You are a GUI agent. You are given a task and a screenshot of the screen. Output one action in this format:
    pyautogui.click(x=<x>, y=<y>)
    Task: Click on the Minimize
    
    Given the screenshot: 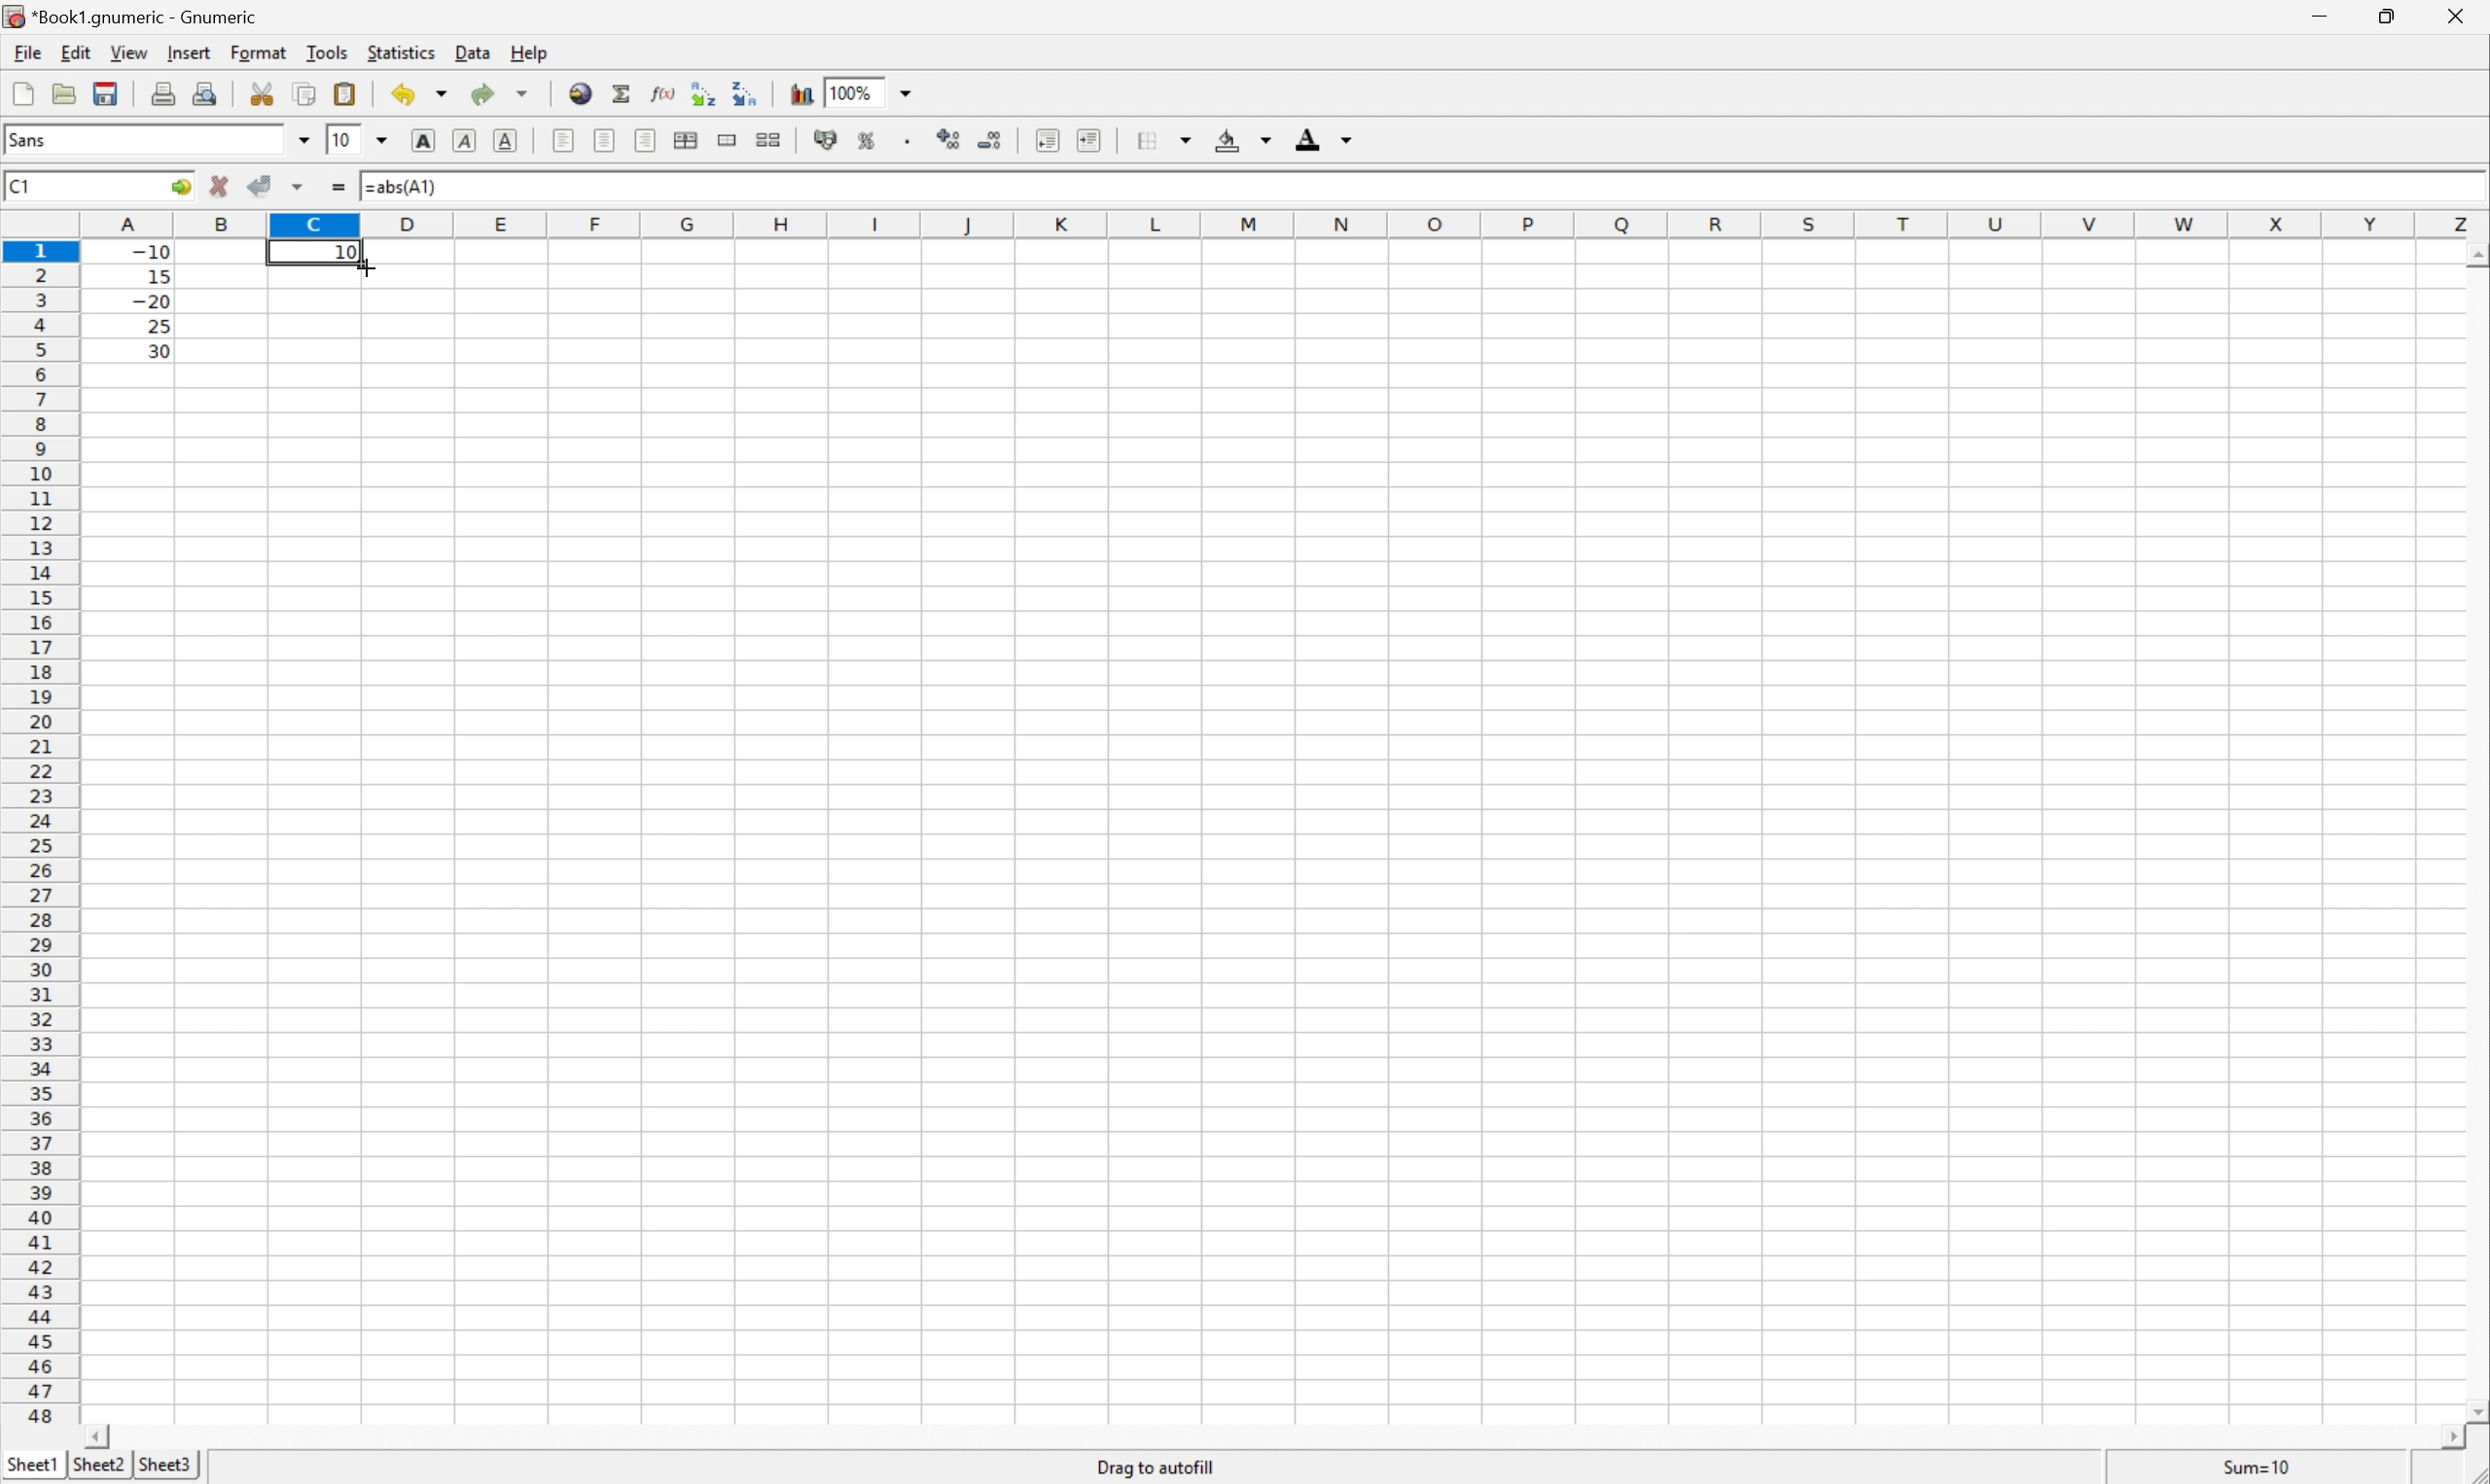 What is the action you would take?
    pyautogui.click(x=2322, y=15)
    